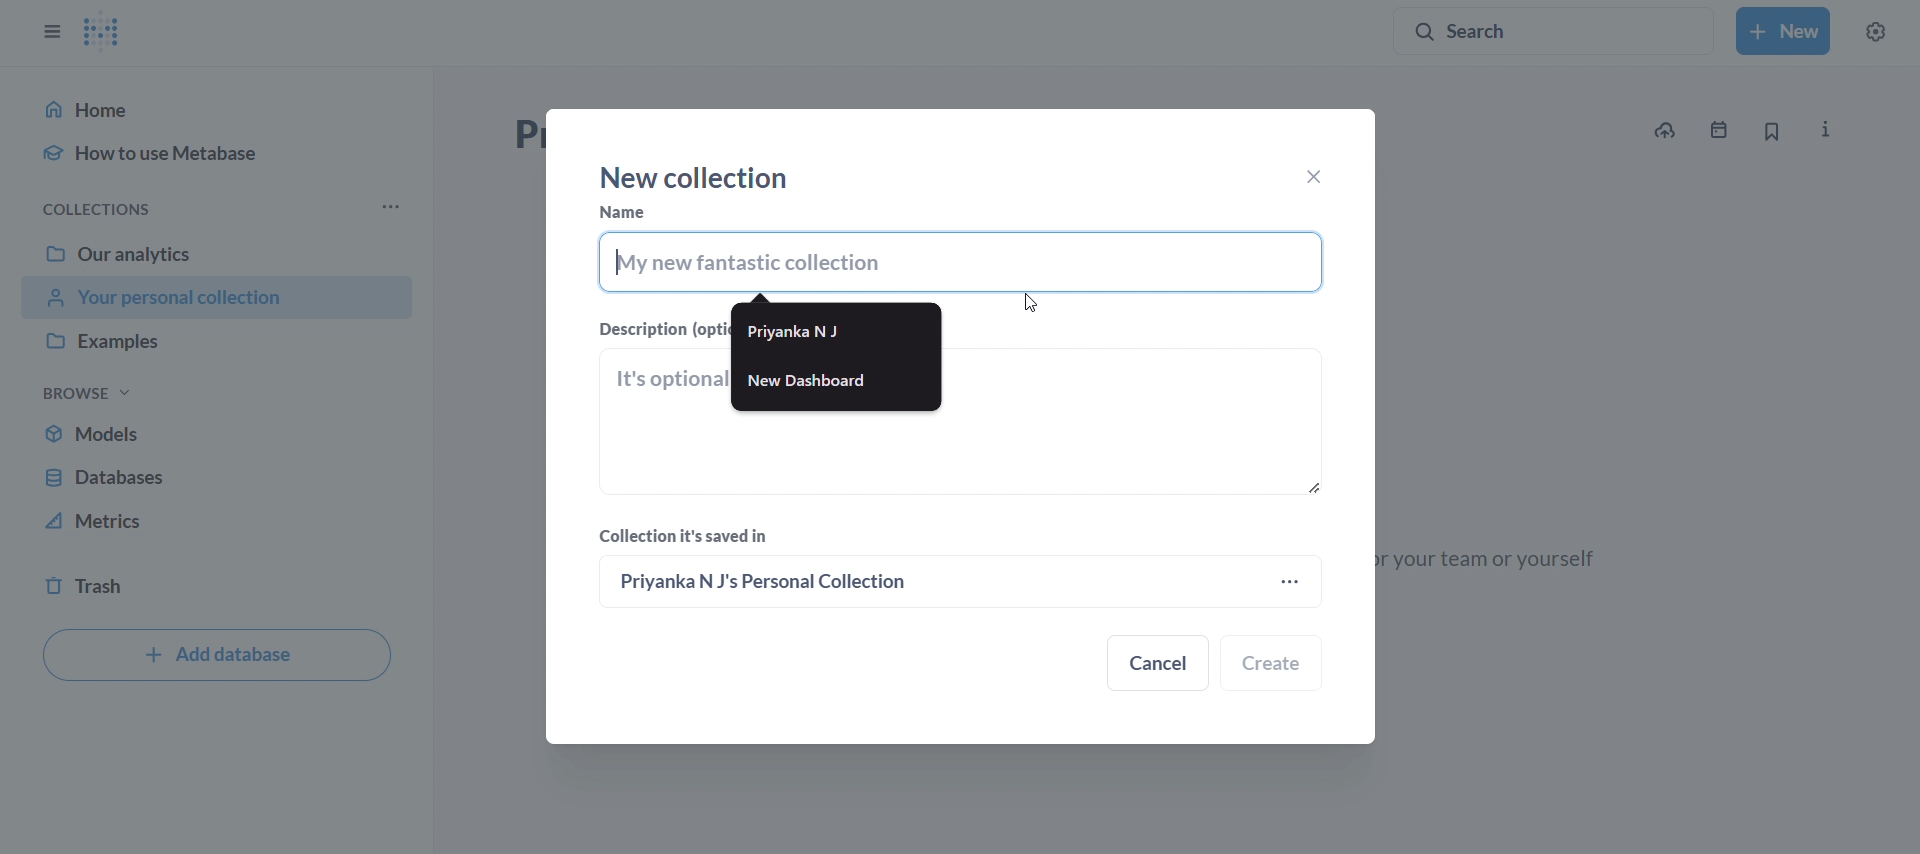  I want to click on models, so click(216, 432).